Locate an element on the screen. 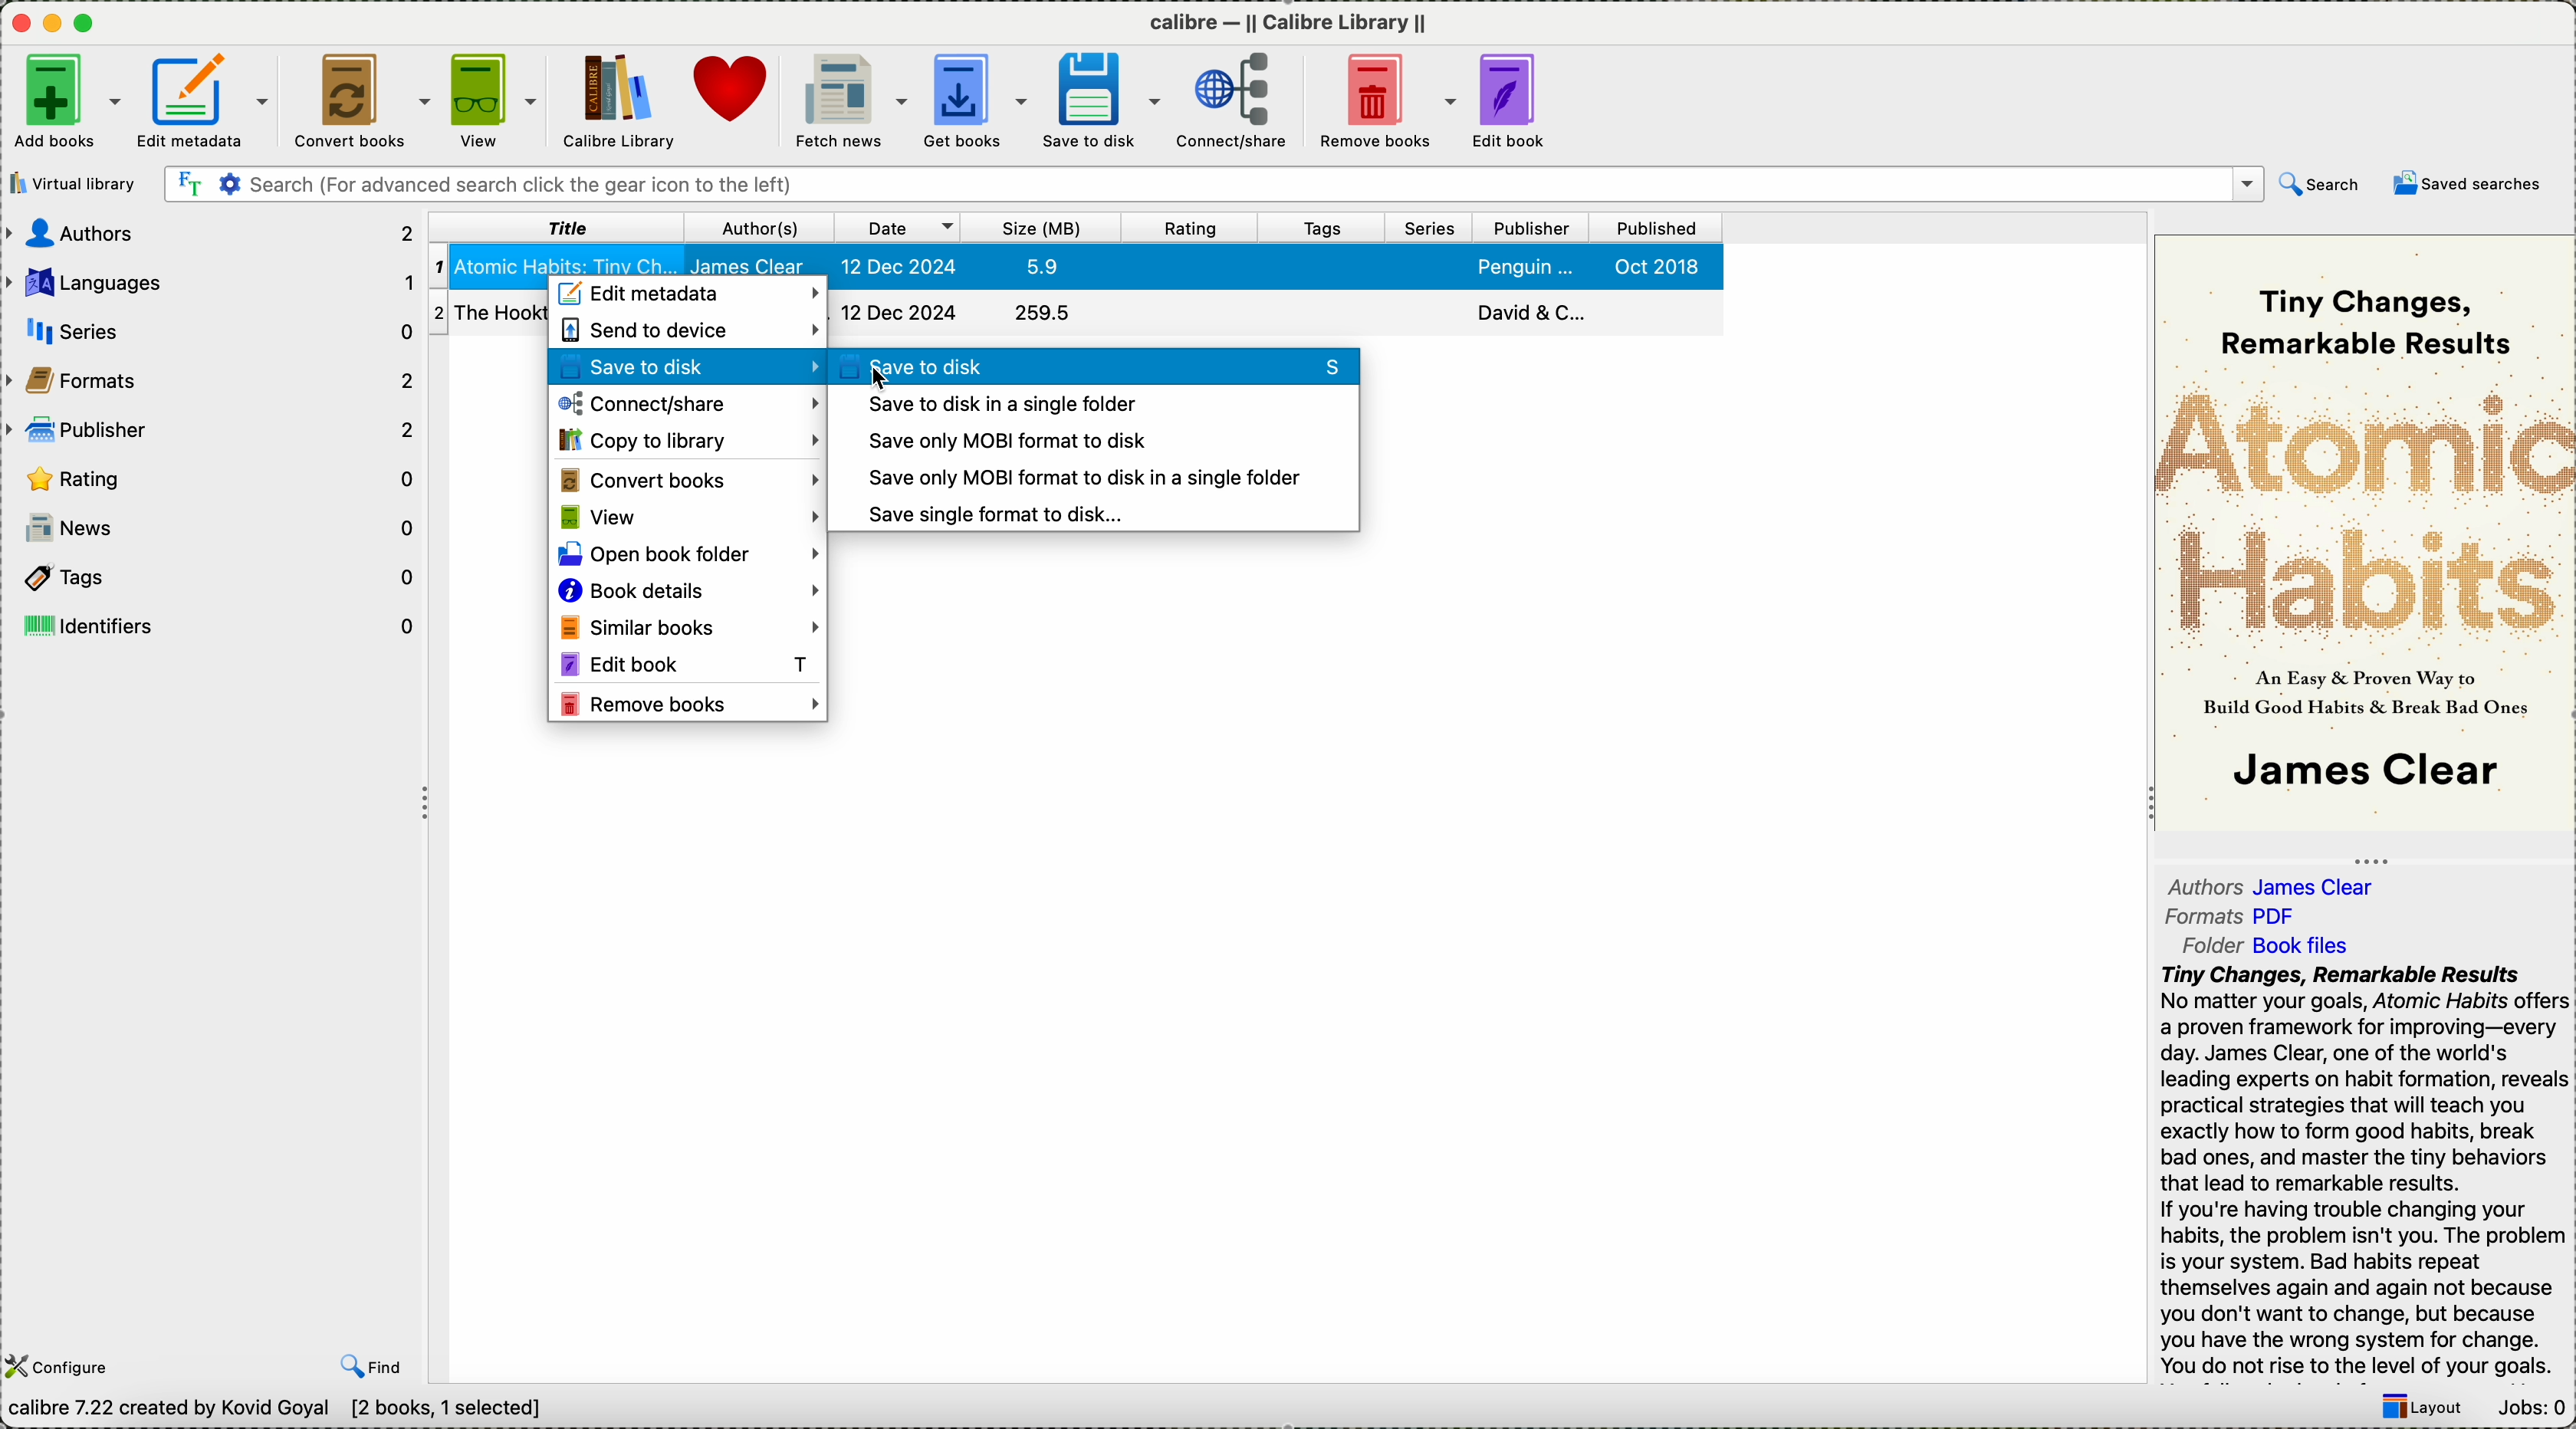  author(s) is located at coordinates (758, 227).